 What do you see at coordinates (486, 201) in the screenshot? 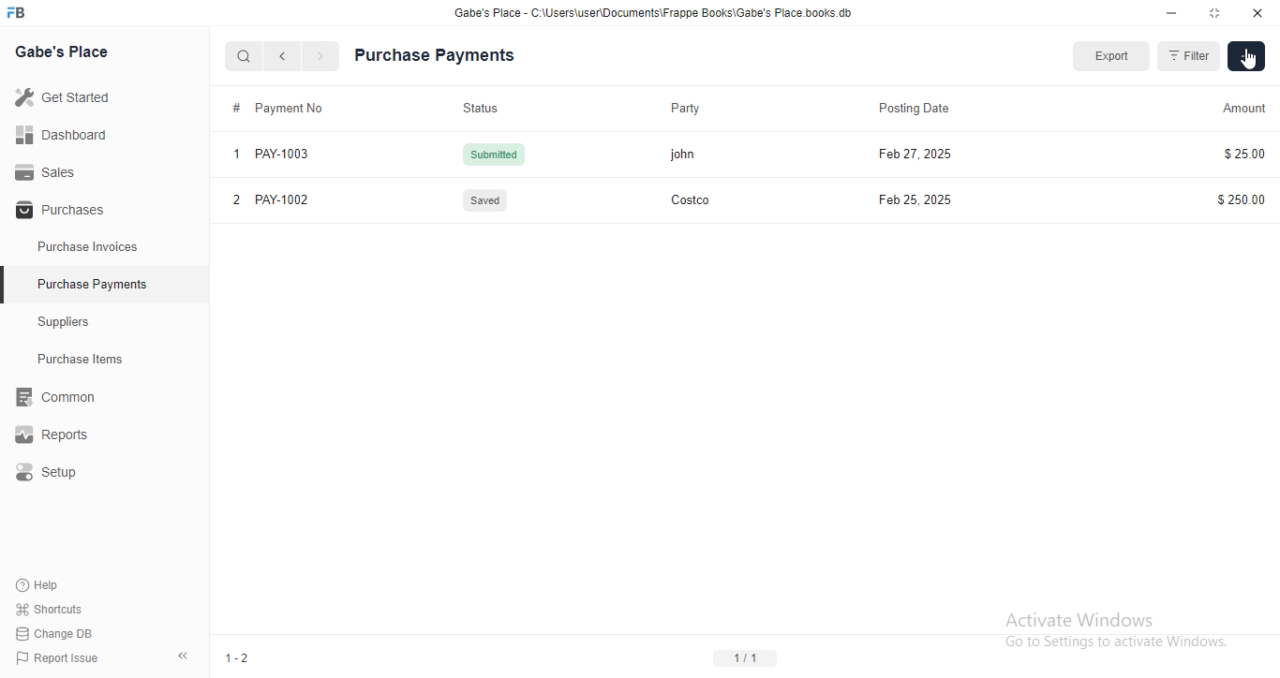
I see `Saves` at bounding box center [486, 201].